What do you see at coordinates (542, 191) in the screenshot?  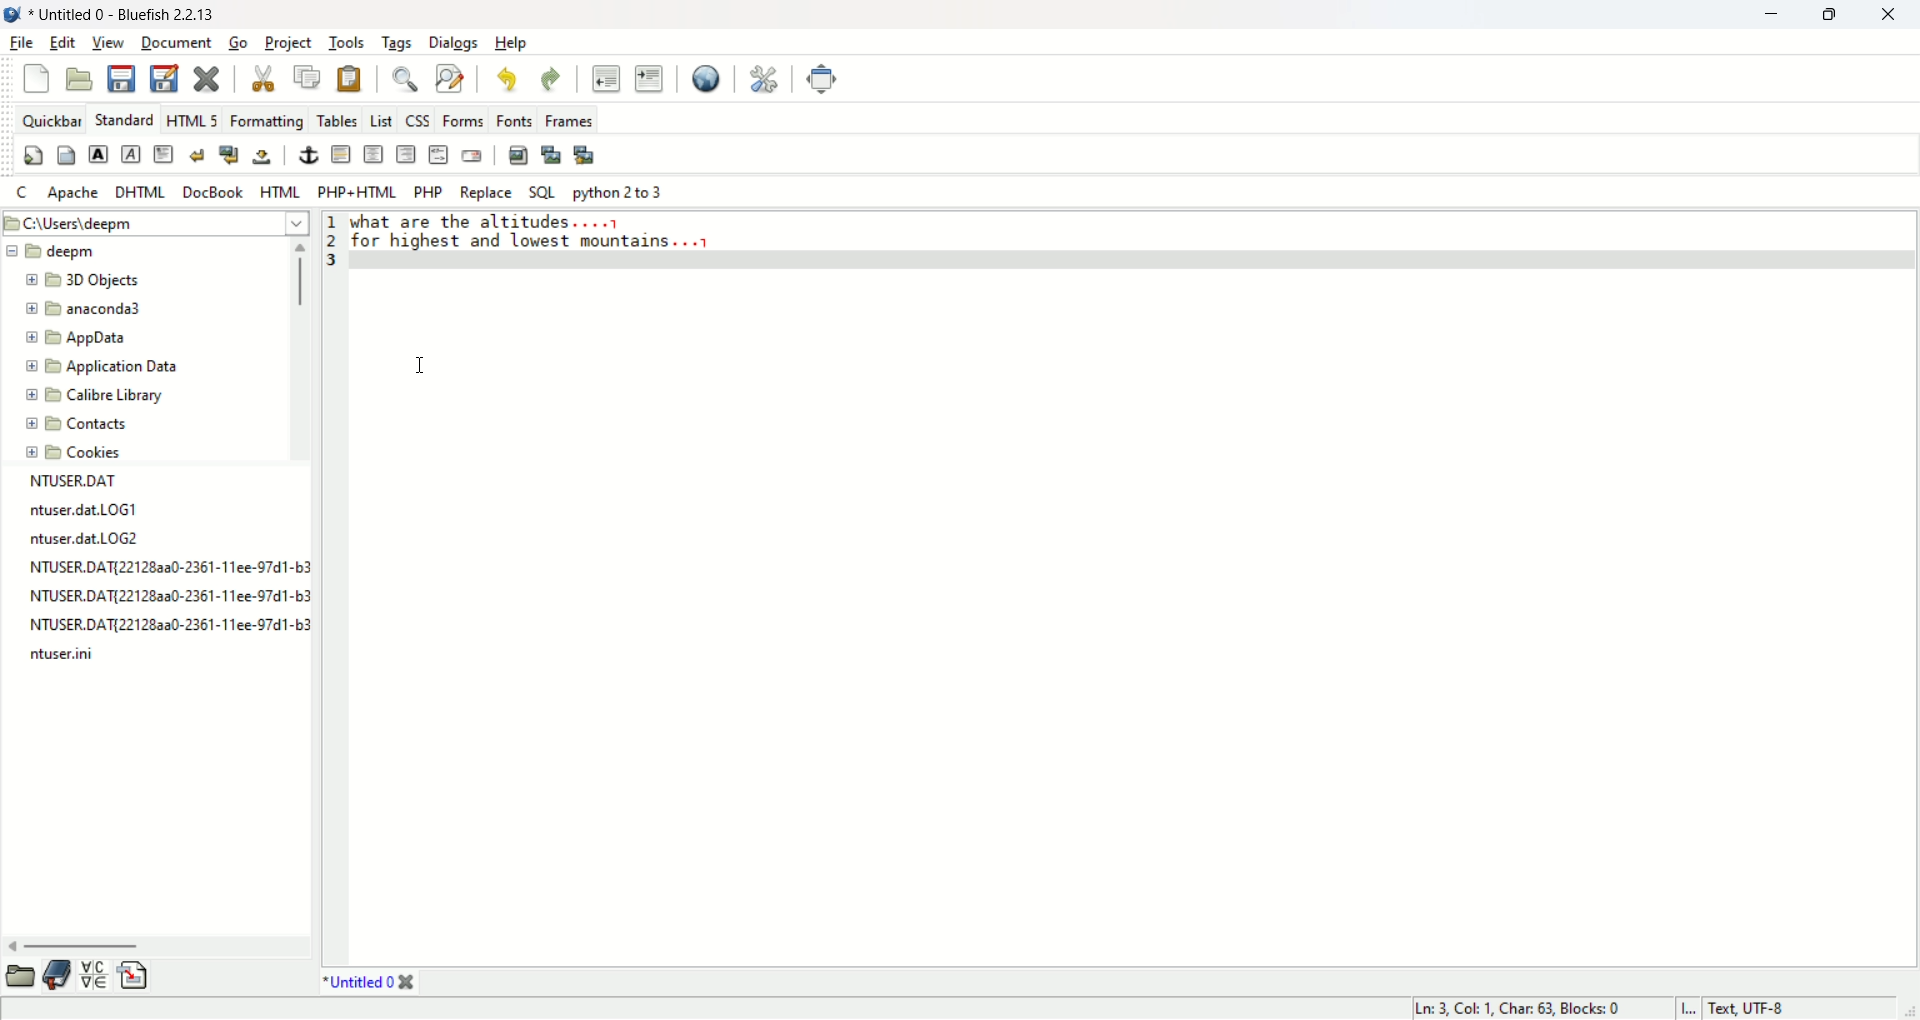 I see `SQL` at bounding box center [542, 191].